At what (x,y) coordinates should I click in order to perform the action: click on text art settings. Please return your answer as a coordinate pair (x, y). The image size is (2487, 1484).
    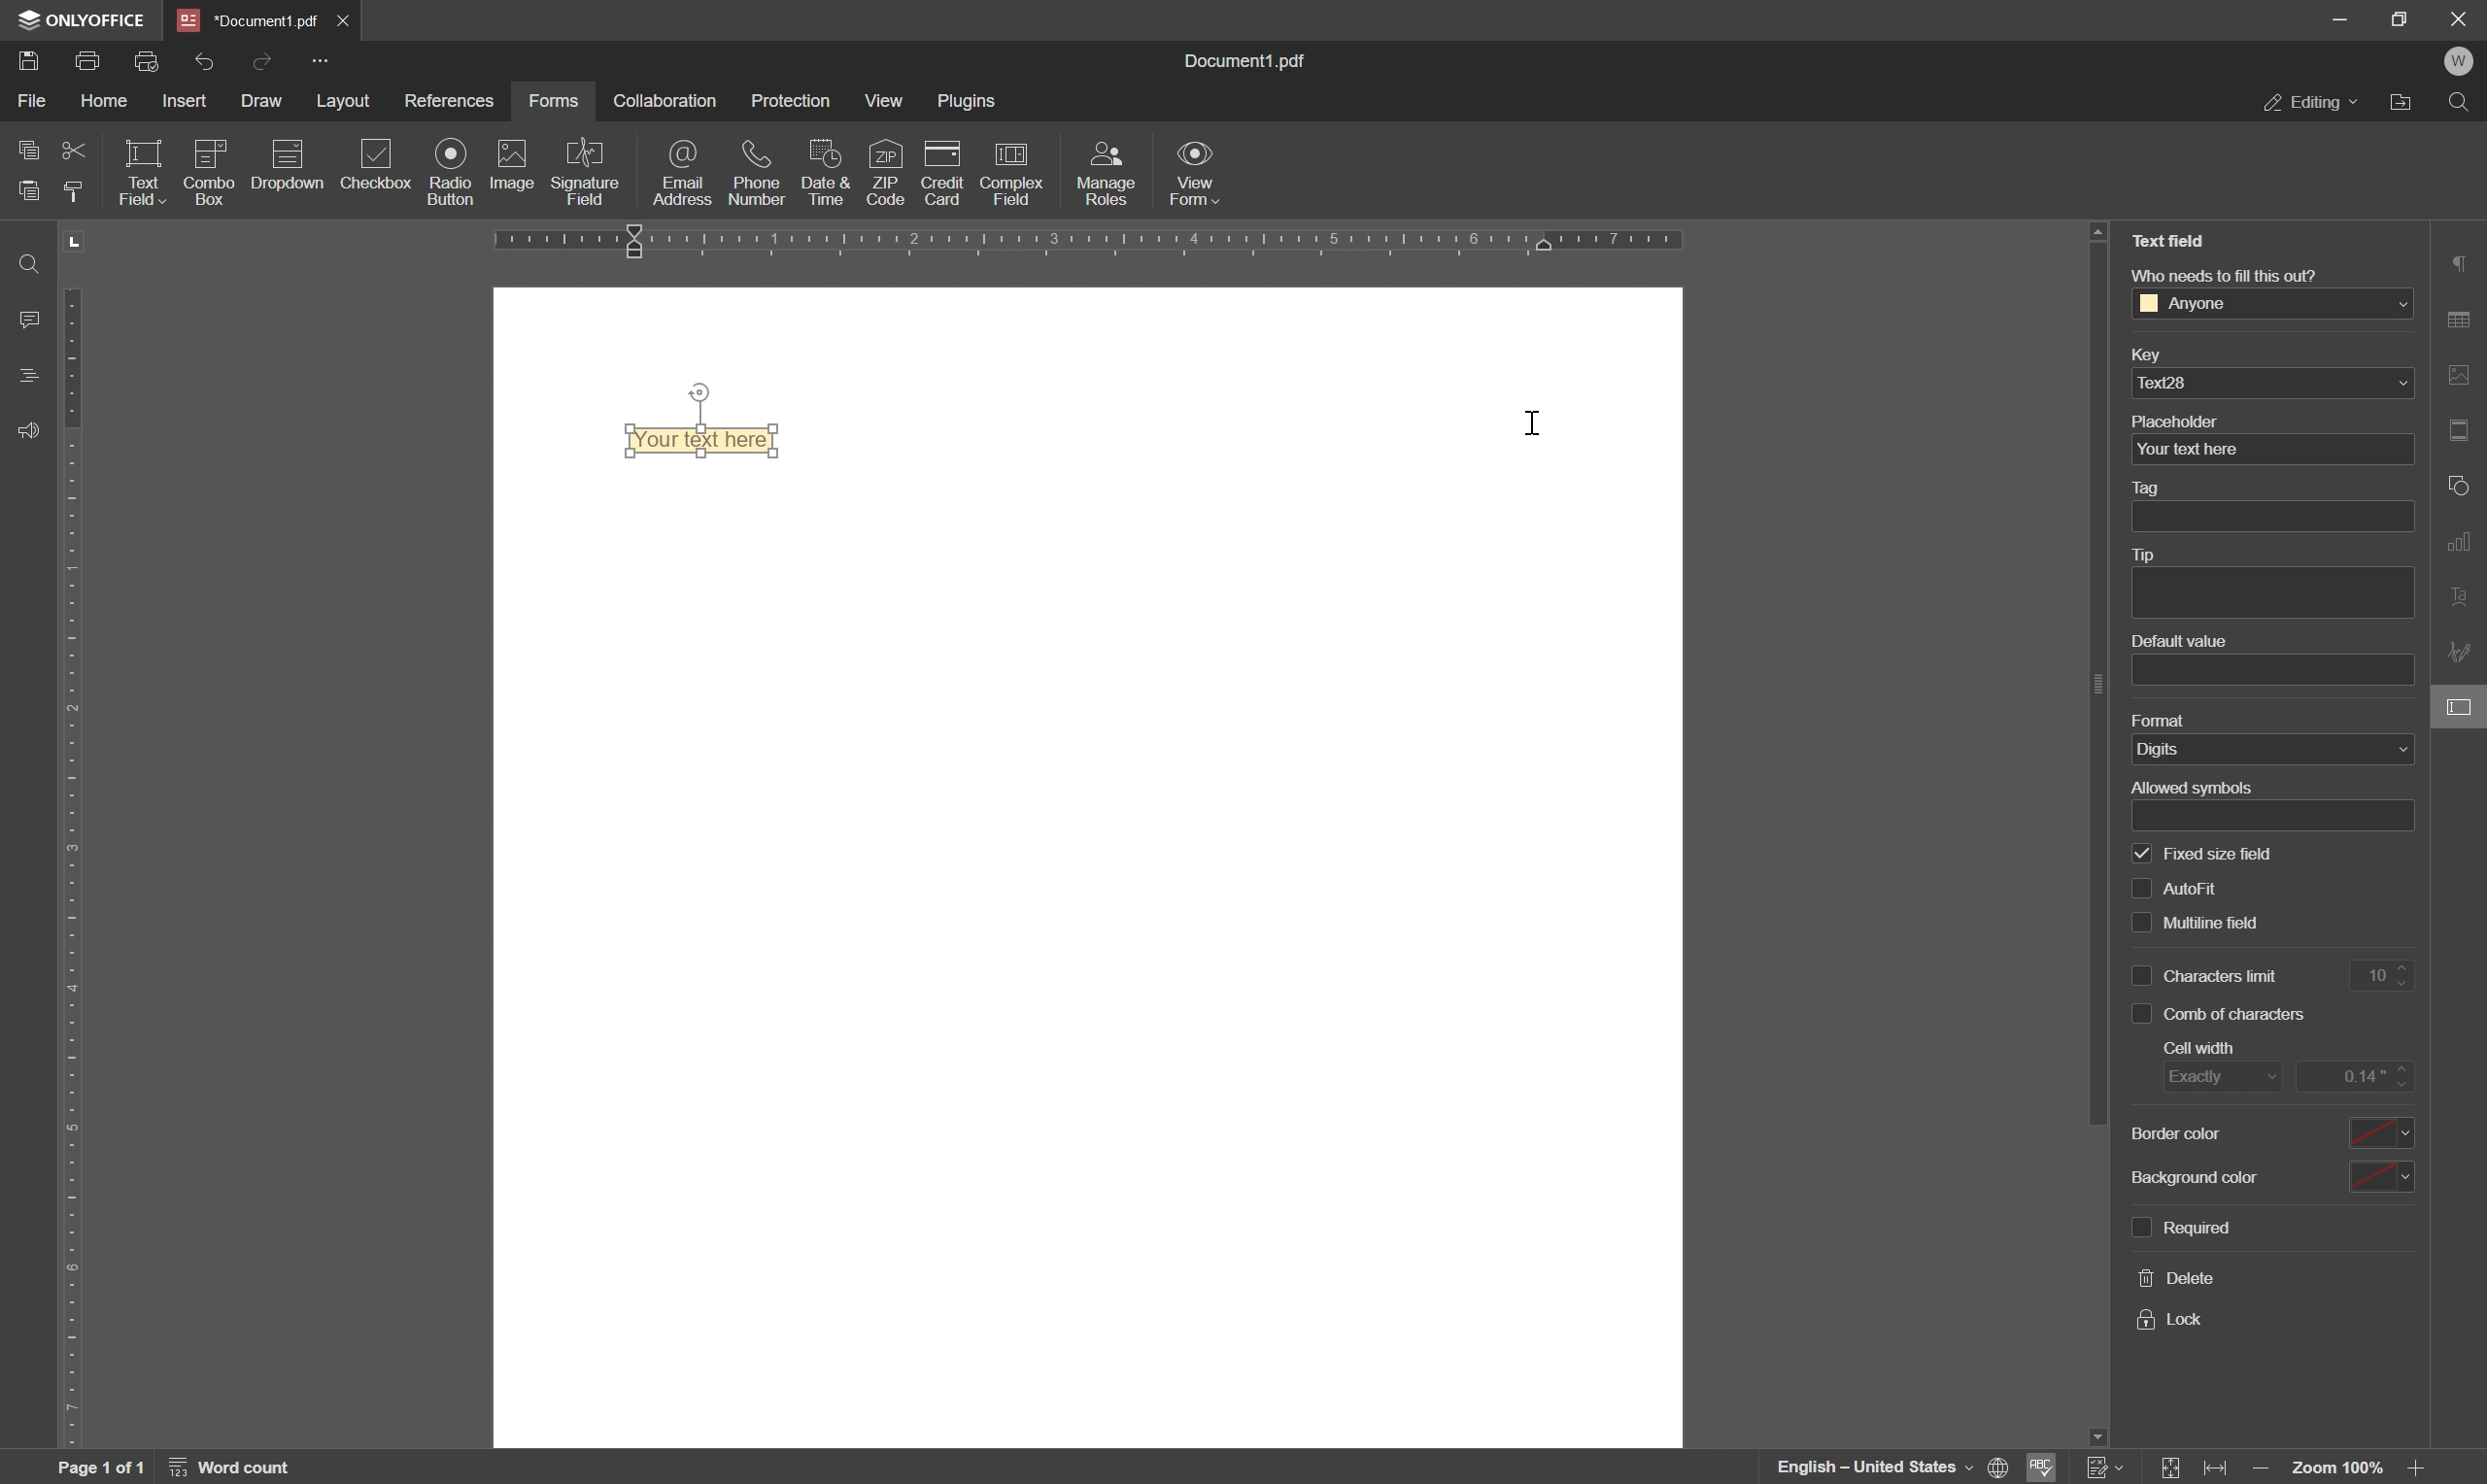
    Looking at the image, I should click on (2462, 589).